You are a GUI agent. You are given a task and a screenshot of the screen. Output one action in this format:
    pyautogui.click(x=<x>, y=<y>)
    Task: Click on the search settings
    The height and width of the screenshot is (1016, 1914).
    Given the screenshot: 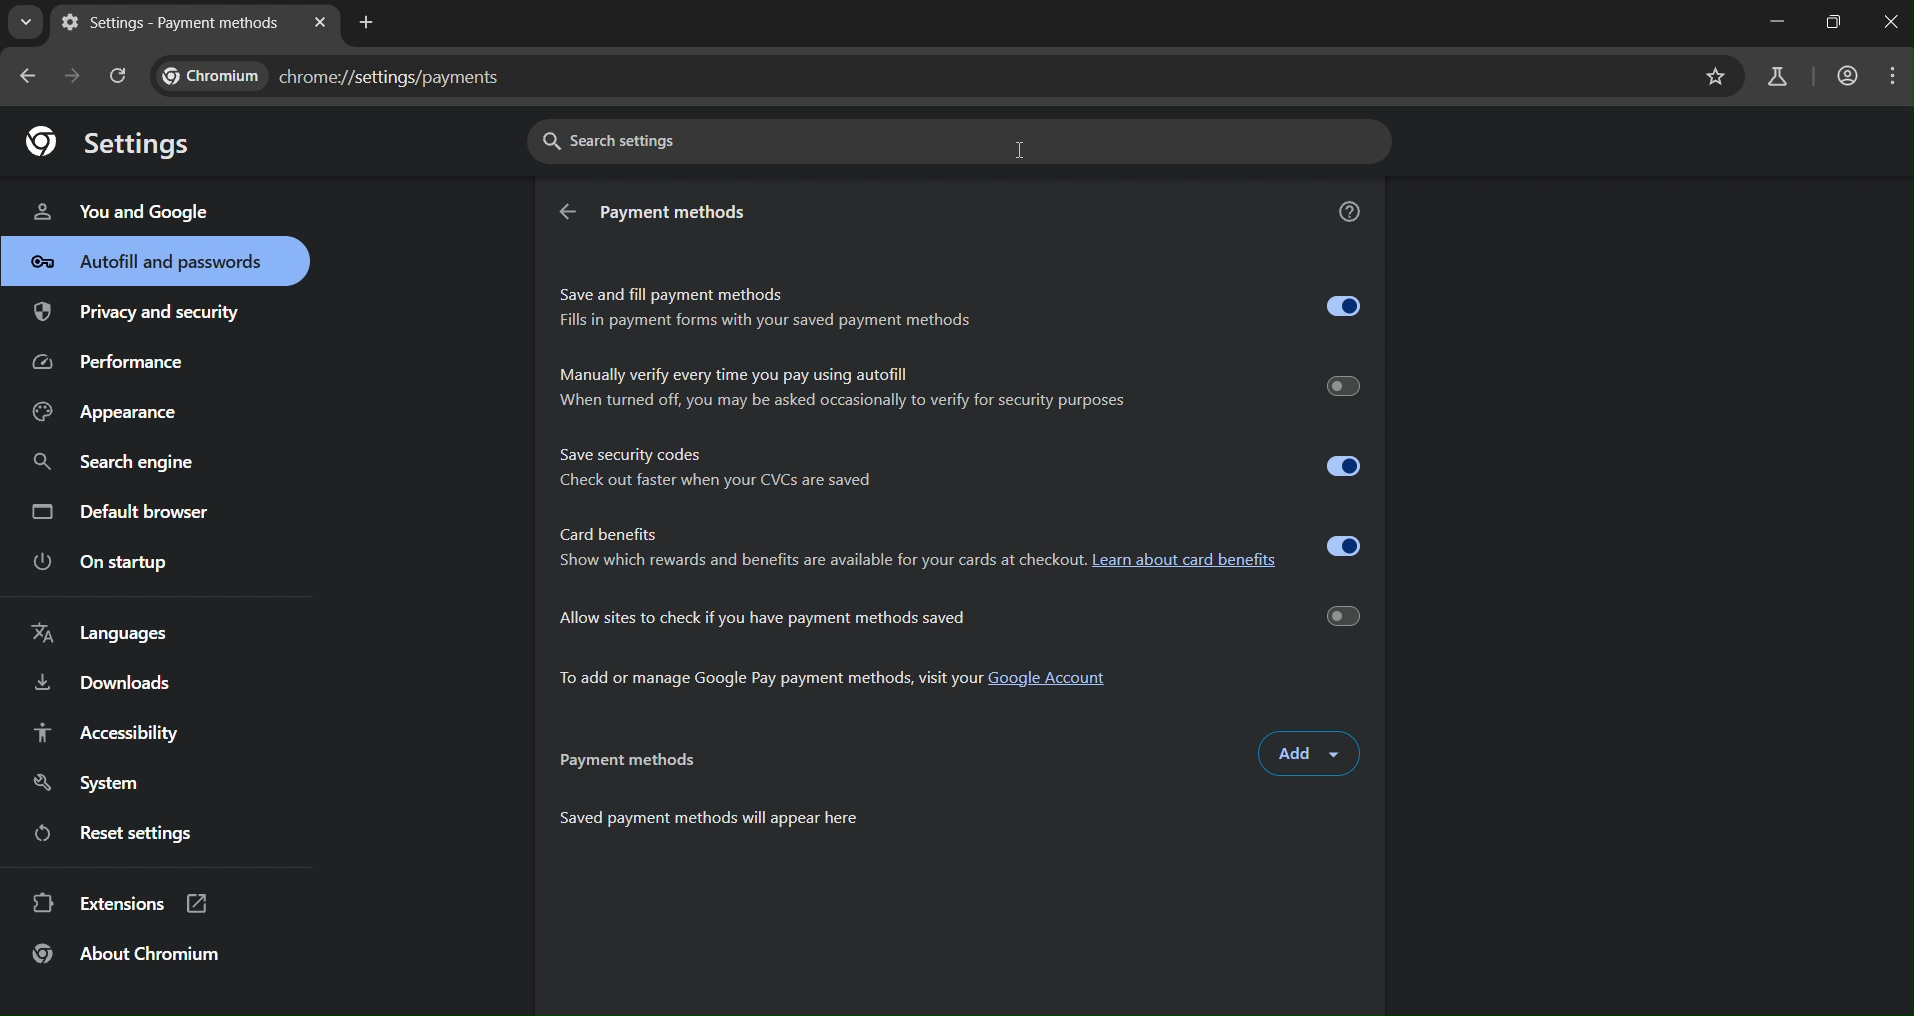 What is the action you would take?
    pyautogui.click(x=946, y=135)
    